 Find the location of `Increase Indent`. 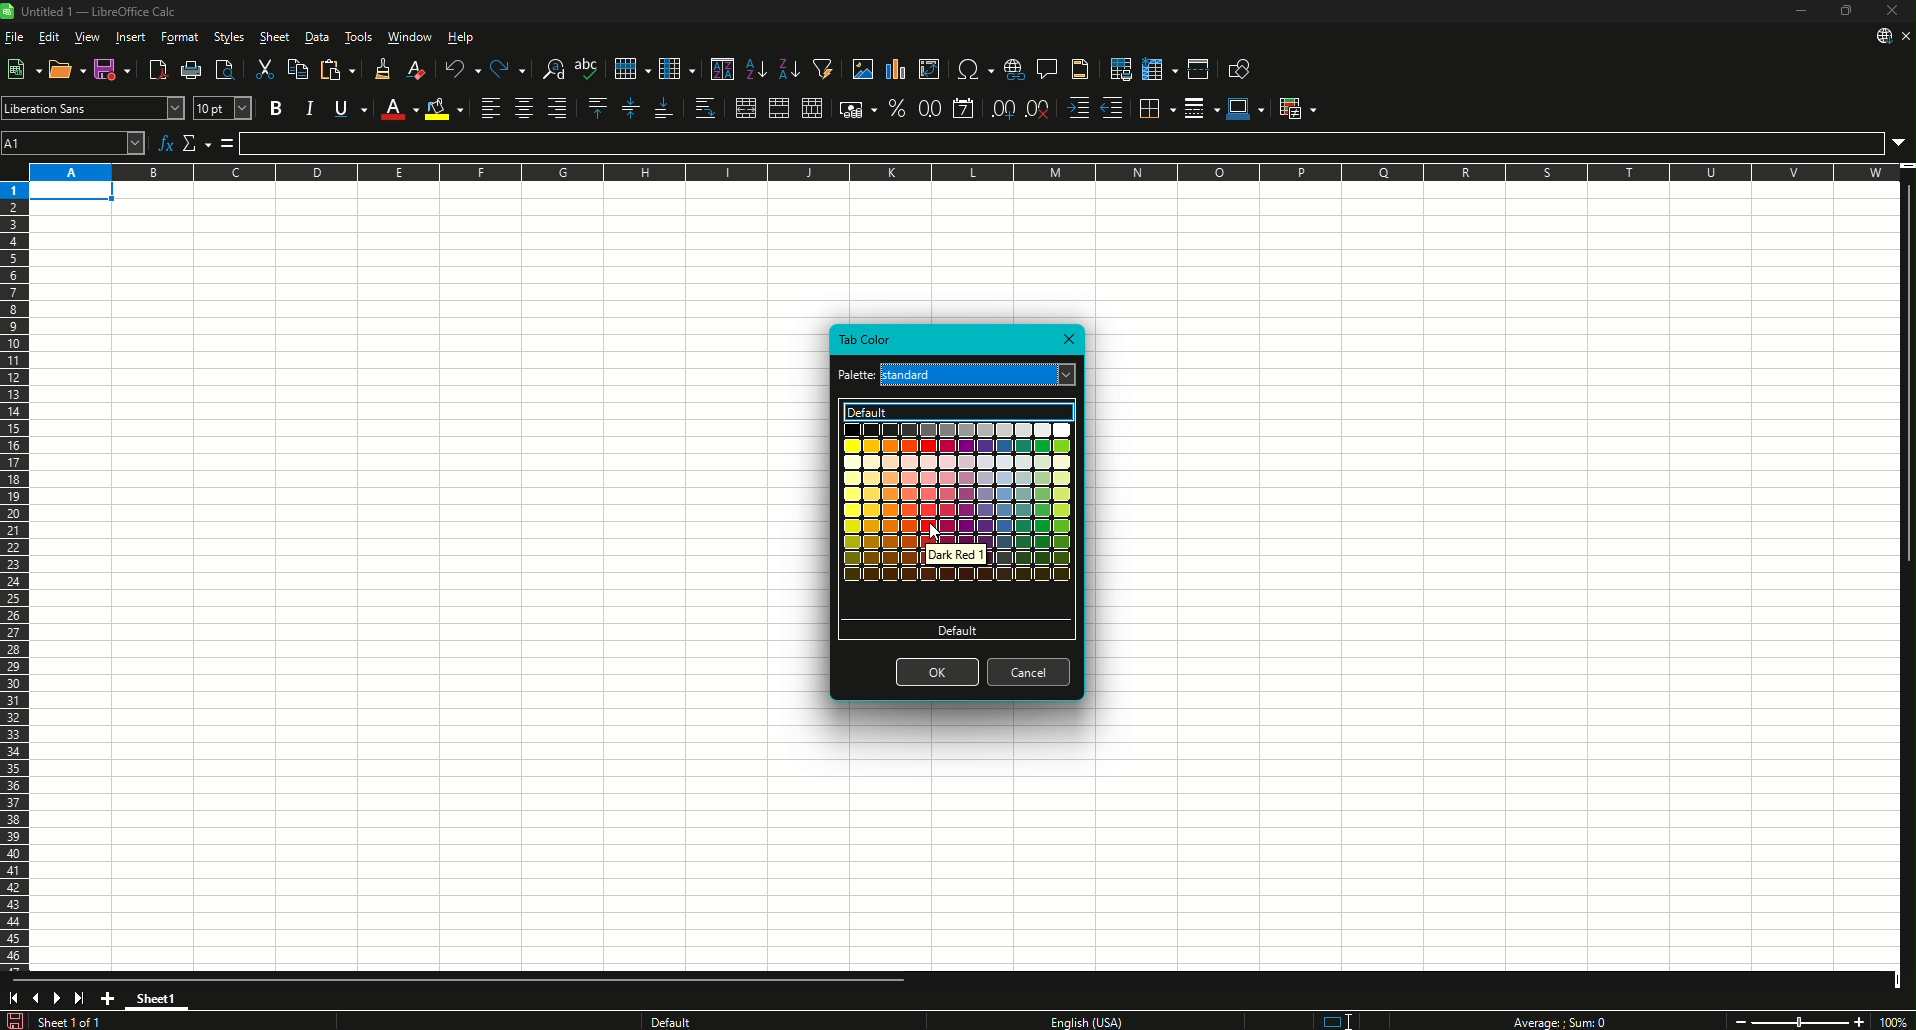

Increase Indent is located at coordinates (1079, 108).